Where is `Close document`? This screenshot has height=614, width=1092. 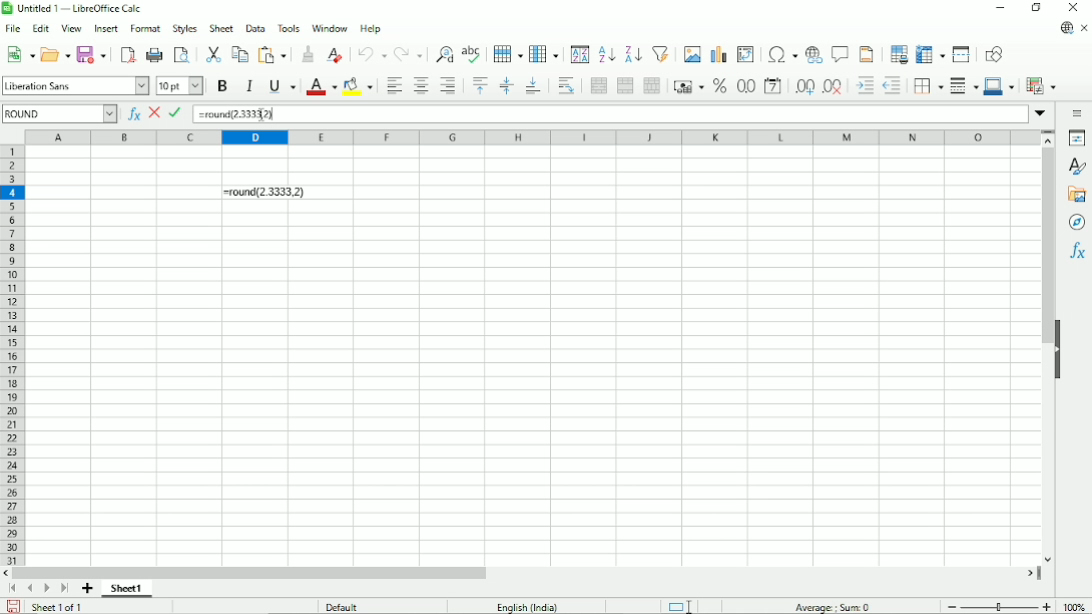
Close document is located at coordinates (1084, 28).